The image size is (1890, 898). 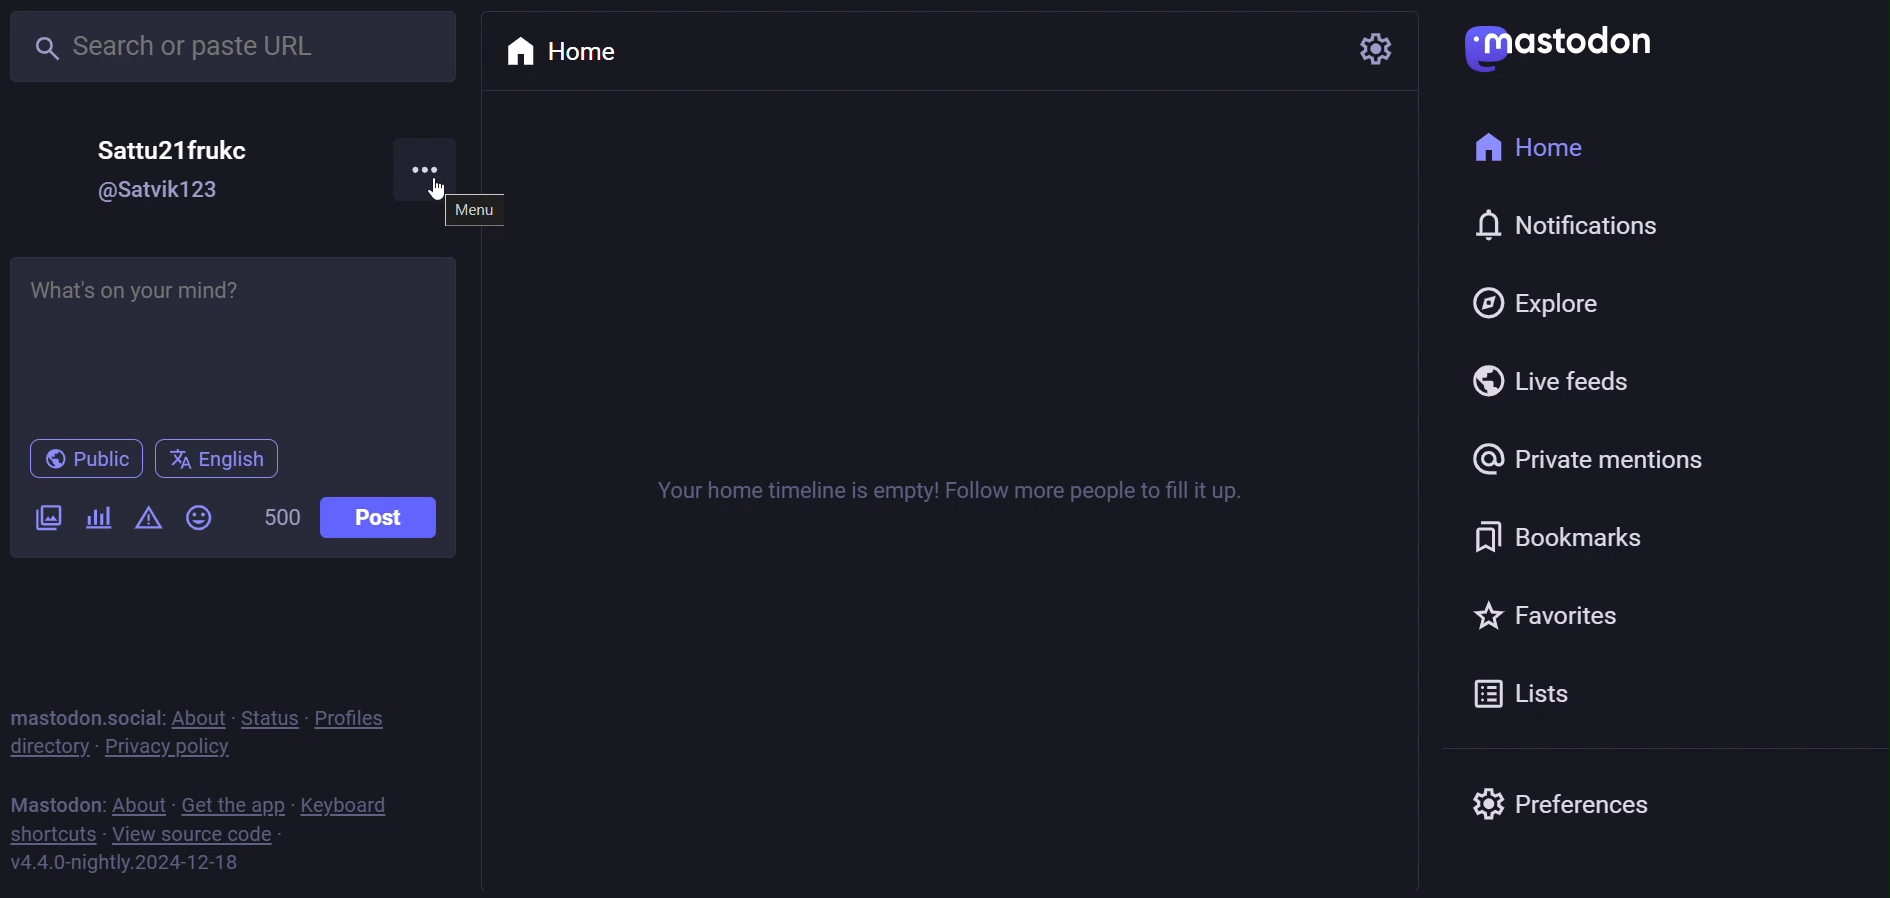 What do you see at coordinates (1582, 622) in the screenshot?
I see `favorites` at bounding box center [1582, 622].